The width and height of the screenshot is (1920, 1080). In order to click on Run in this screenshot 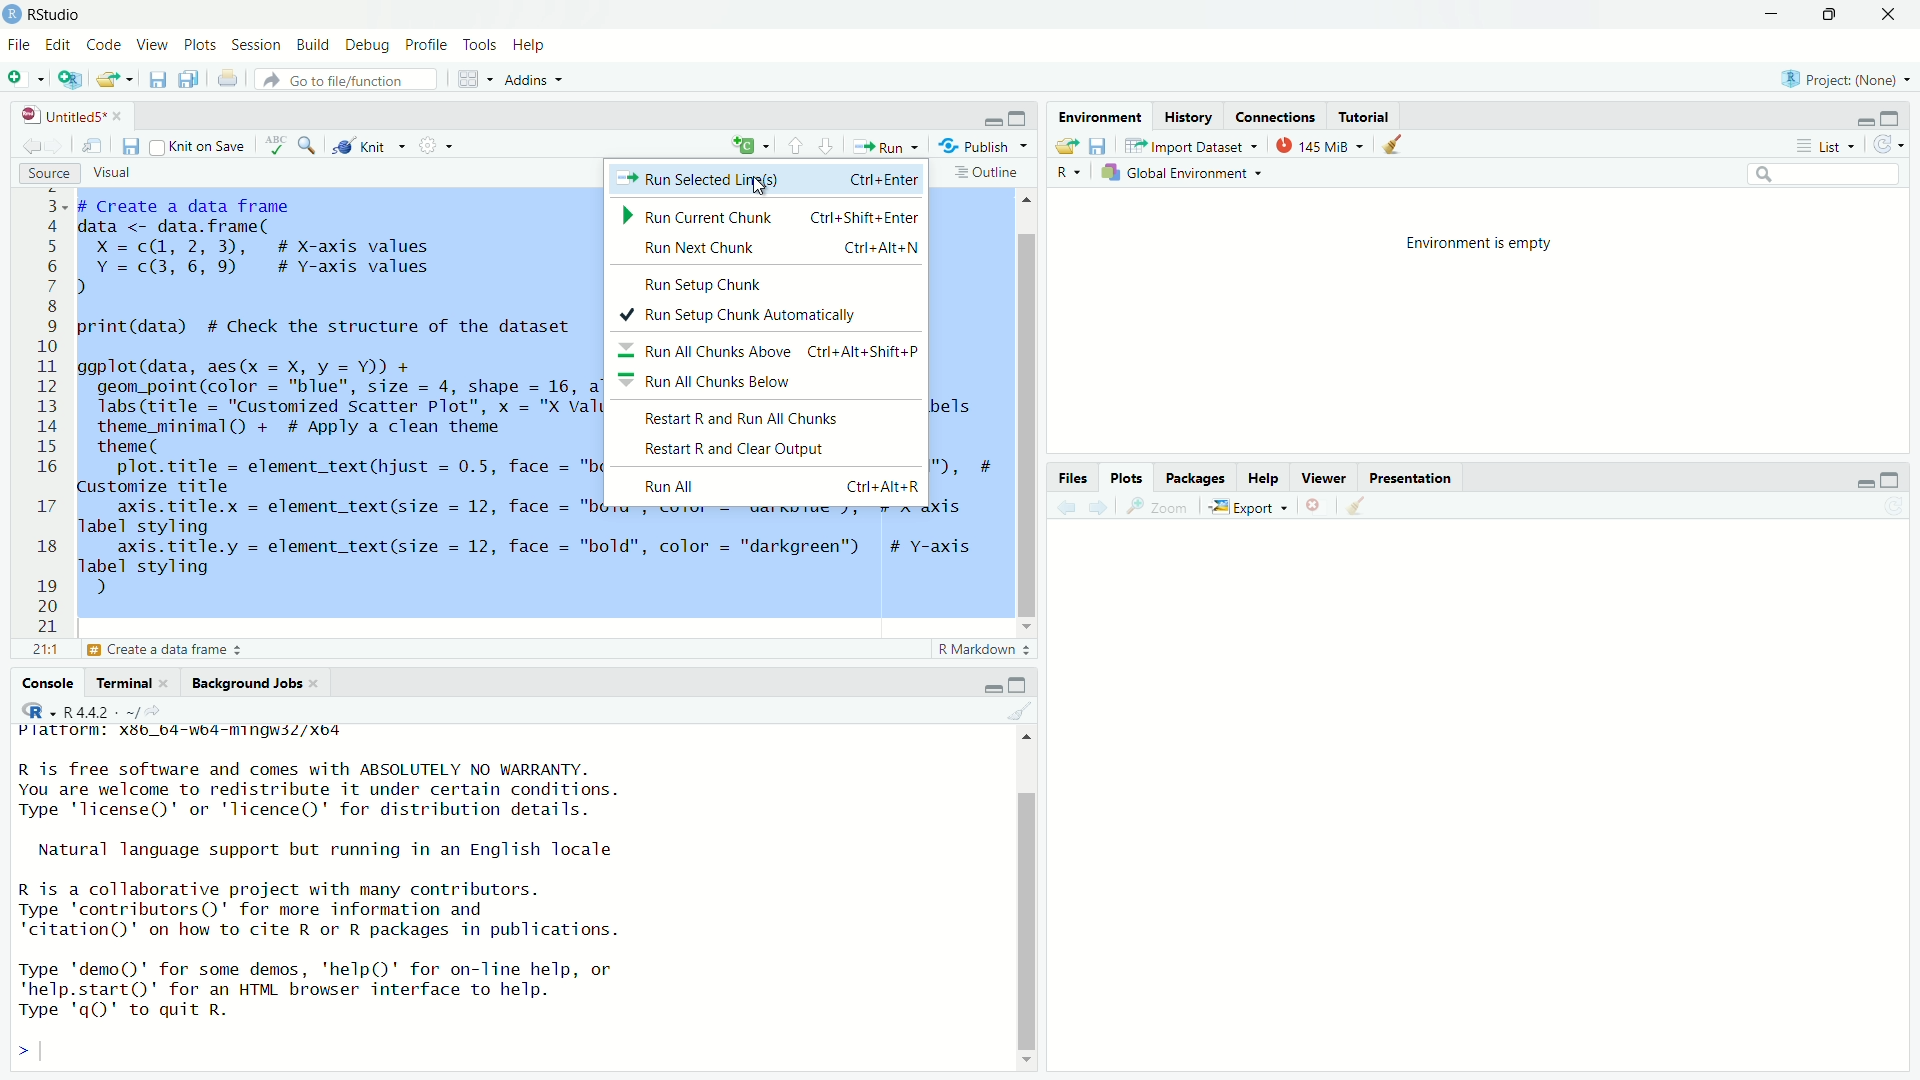, I will do `click(884, 146)`.